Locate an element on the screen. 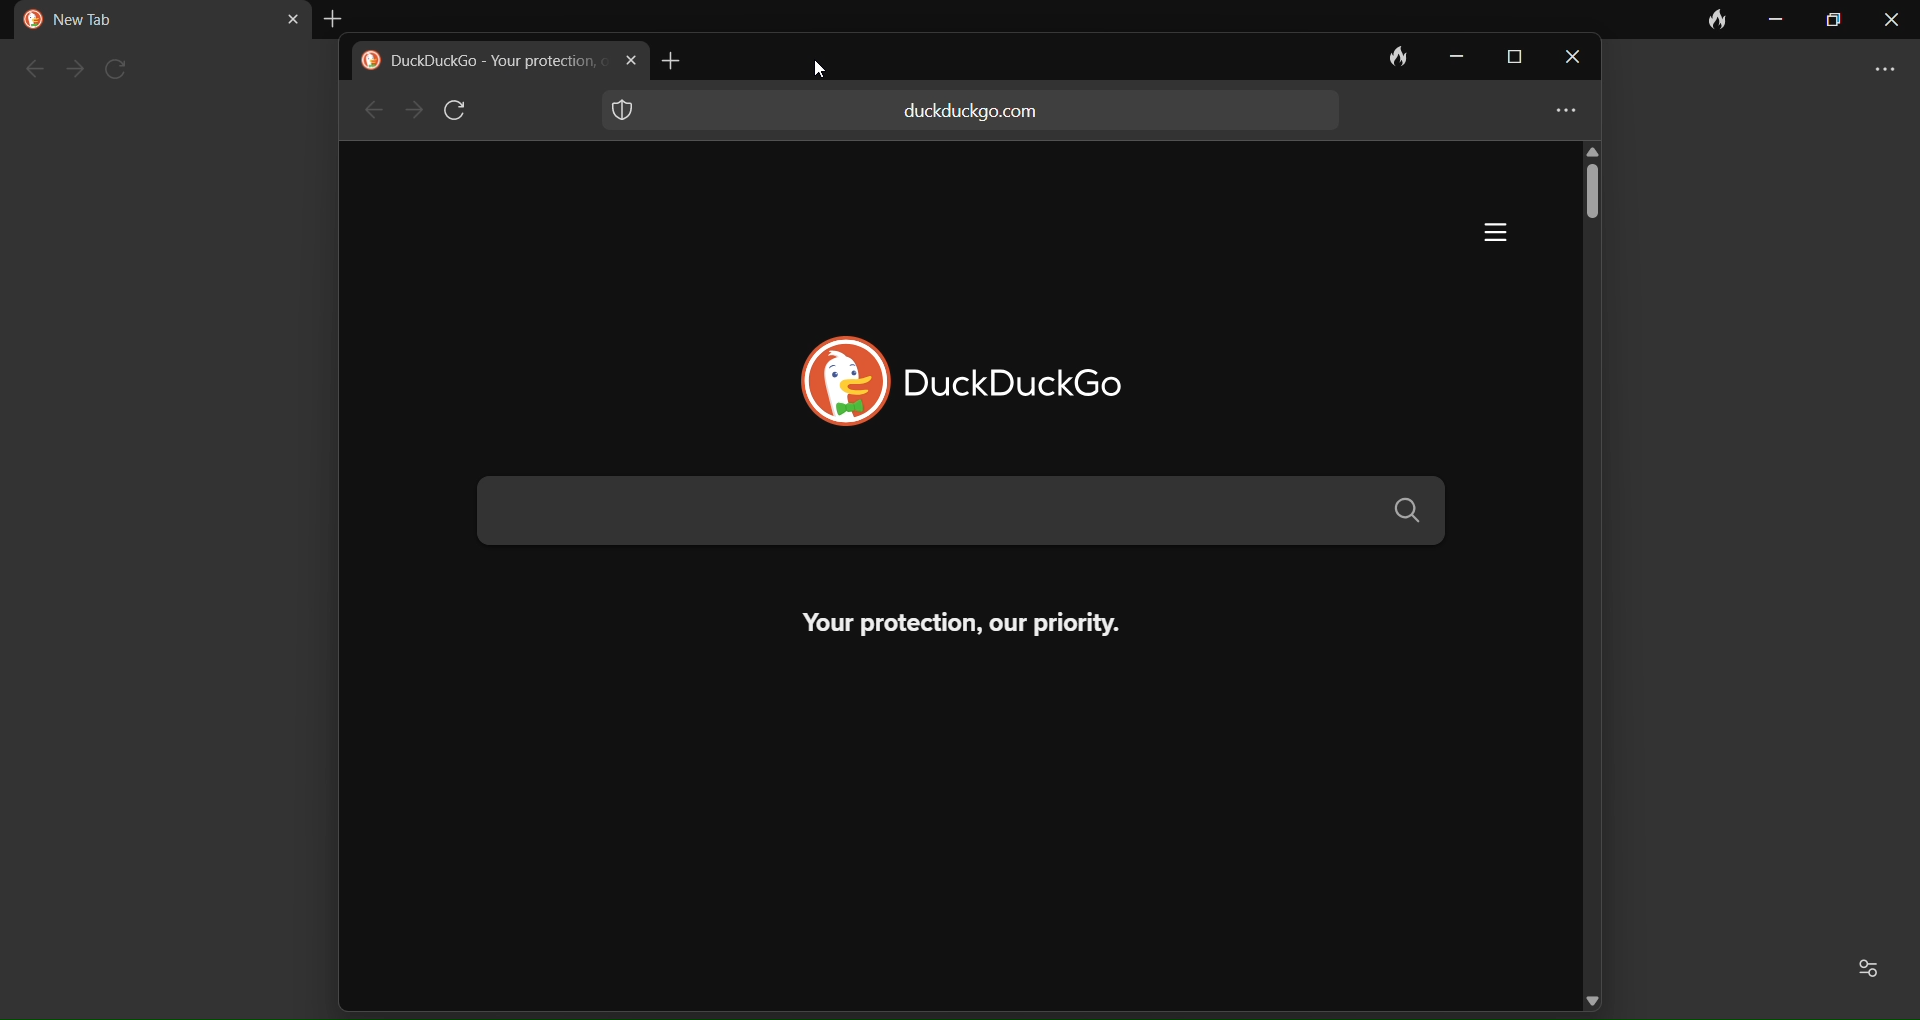 The image size is (1920, 1020). down is located at coordinates (1594, 997).